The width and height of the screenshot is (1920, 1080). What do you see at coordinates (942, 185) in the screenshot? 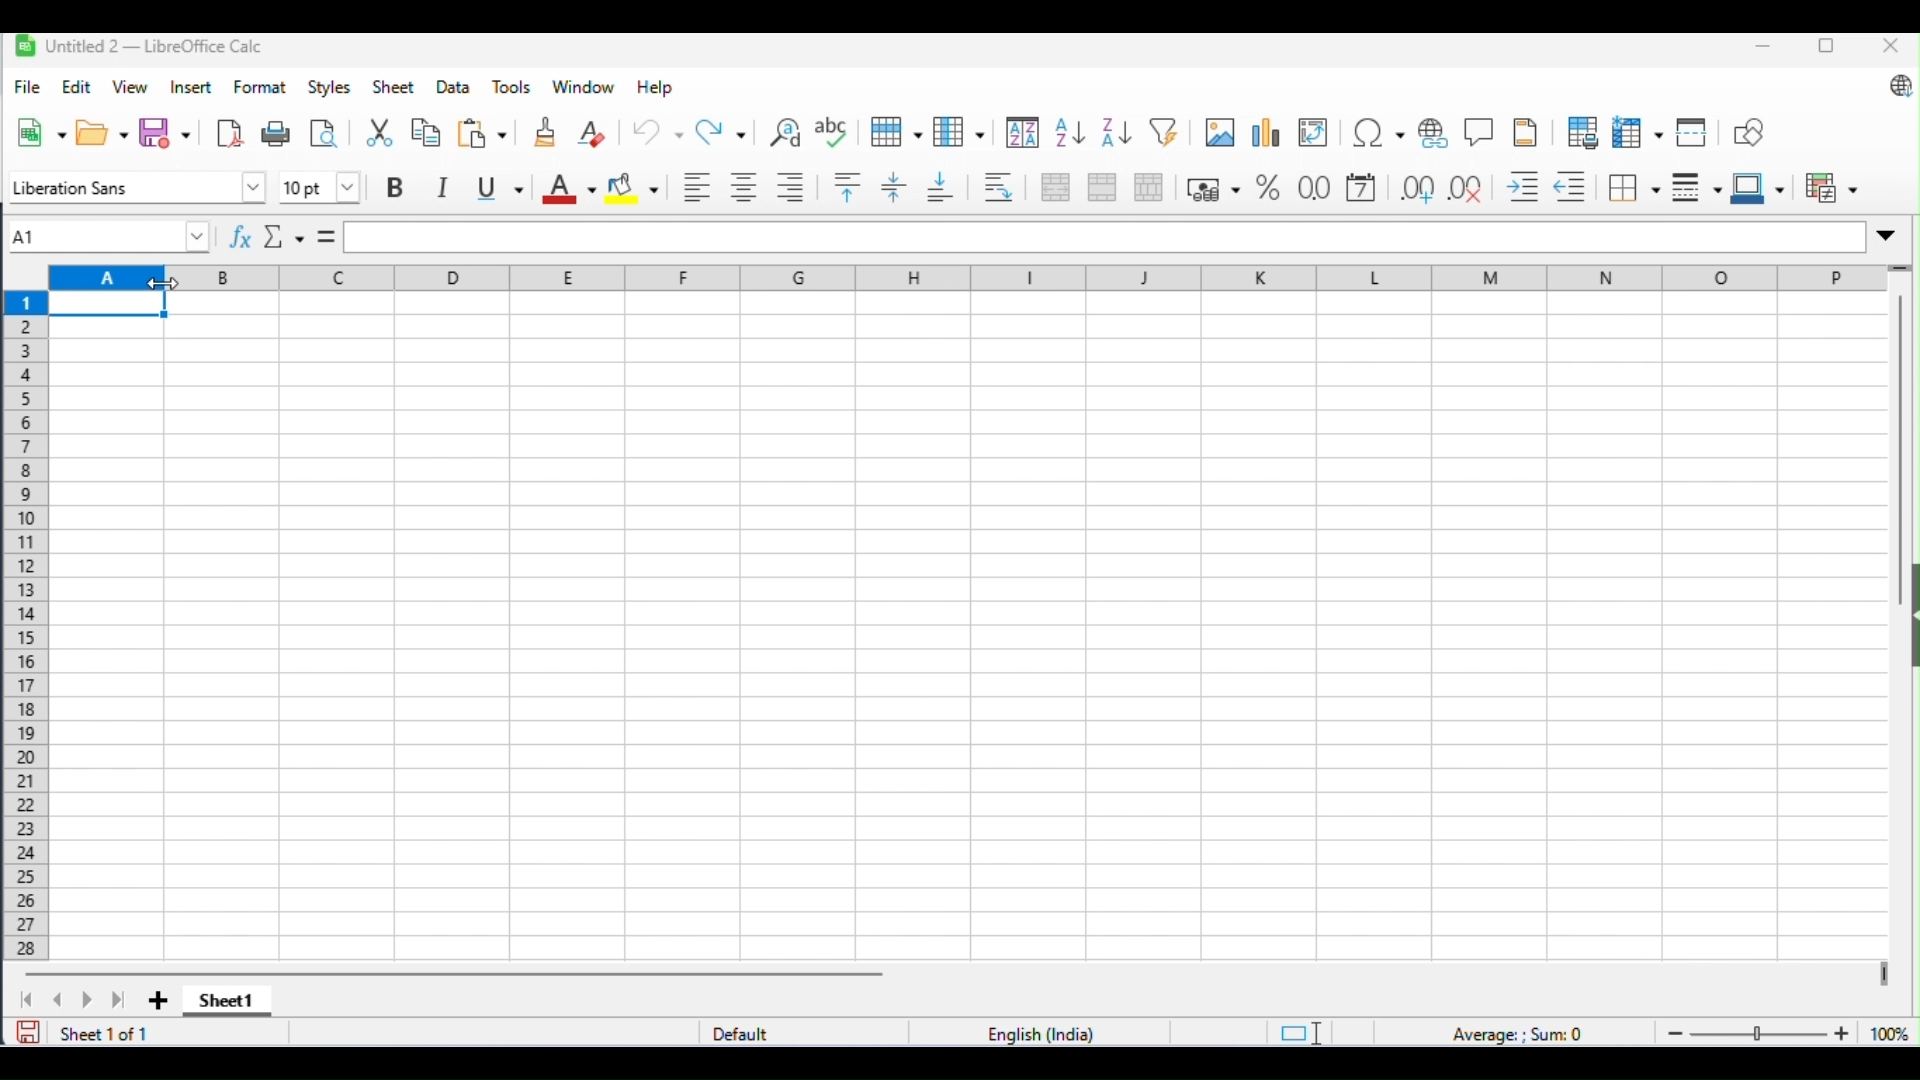
I see `lign to bottom` at bounding box center [942, 185].